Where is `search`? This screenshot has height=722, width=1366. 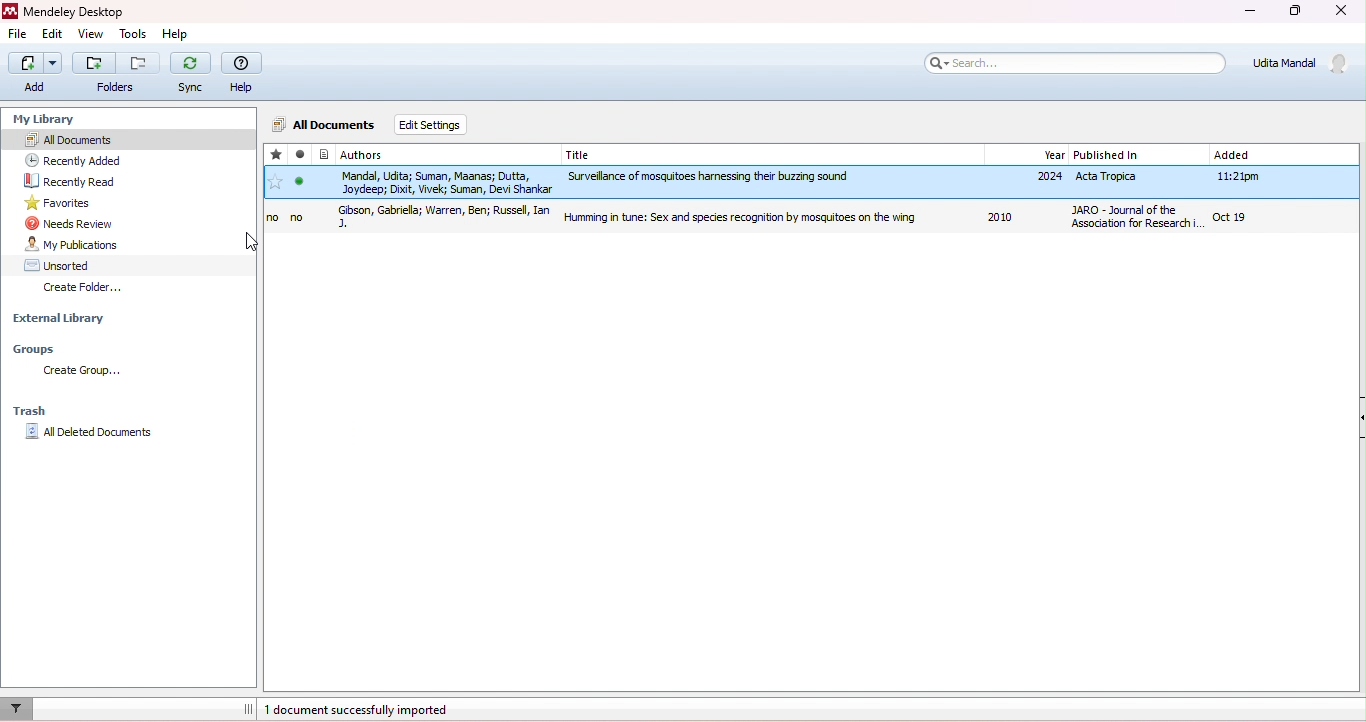
search is located at coordinates (1073, 65).